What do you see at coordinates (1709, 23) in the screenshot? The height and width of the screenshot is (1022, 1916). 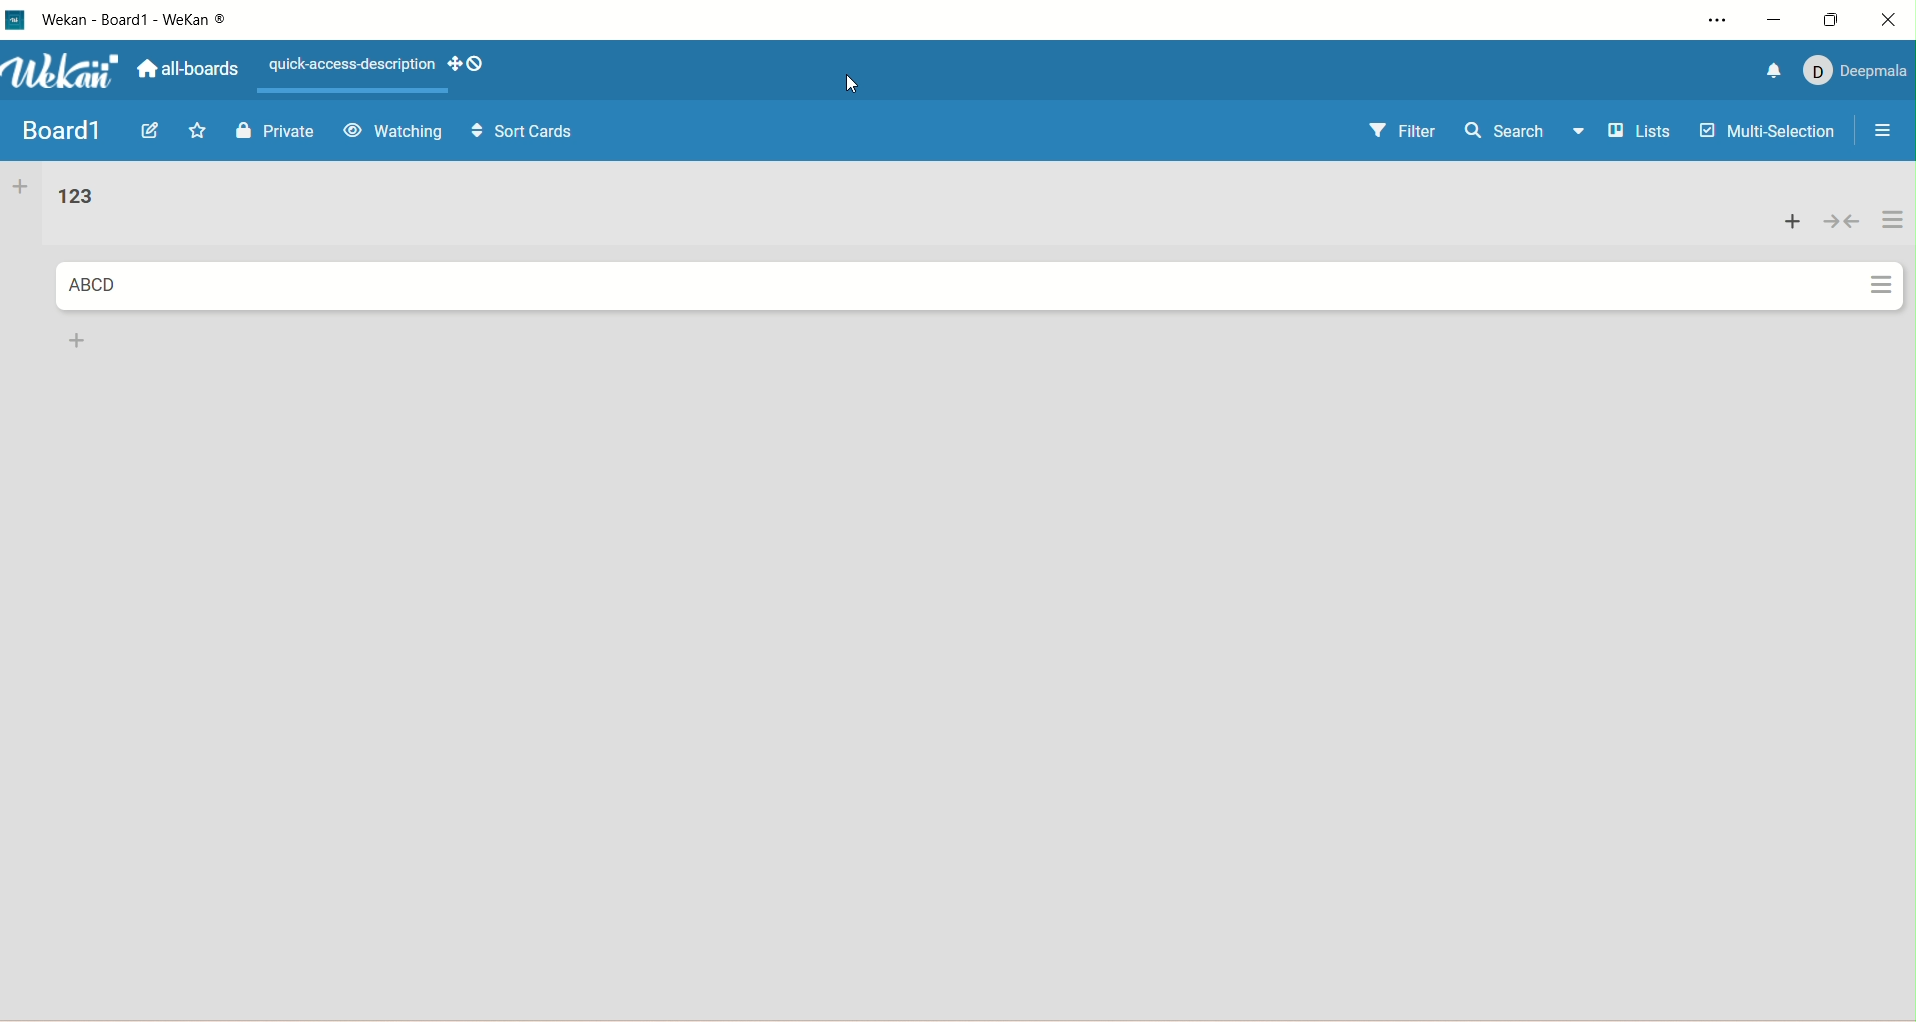 I see `options` at bounding box center [1709, 23].